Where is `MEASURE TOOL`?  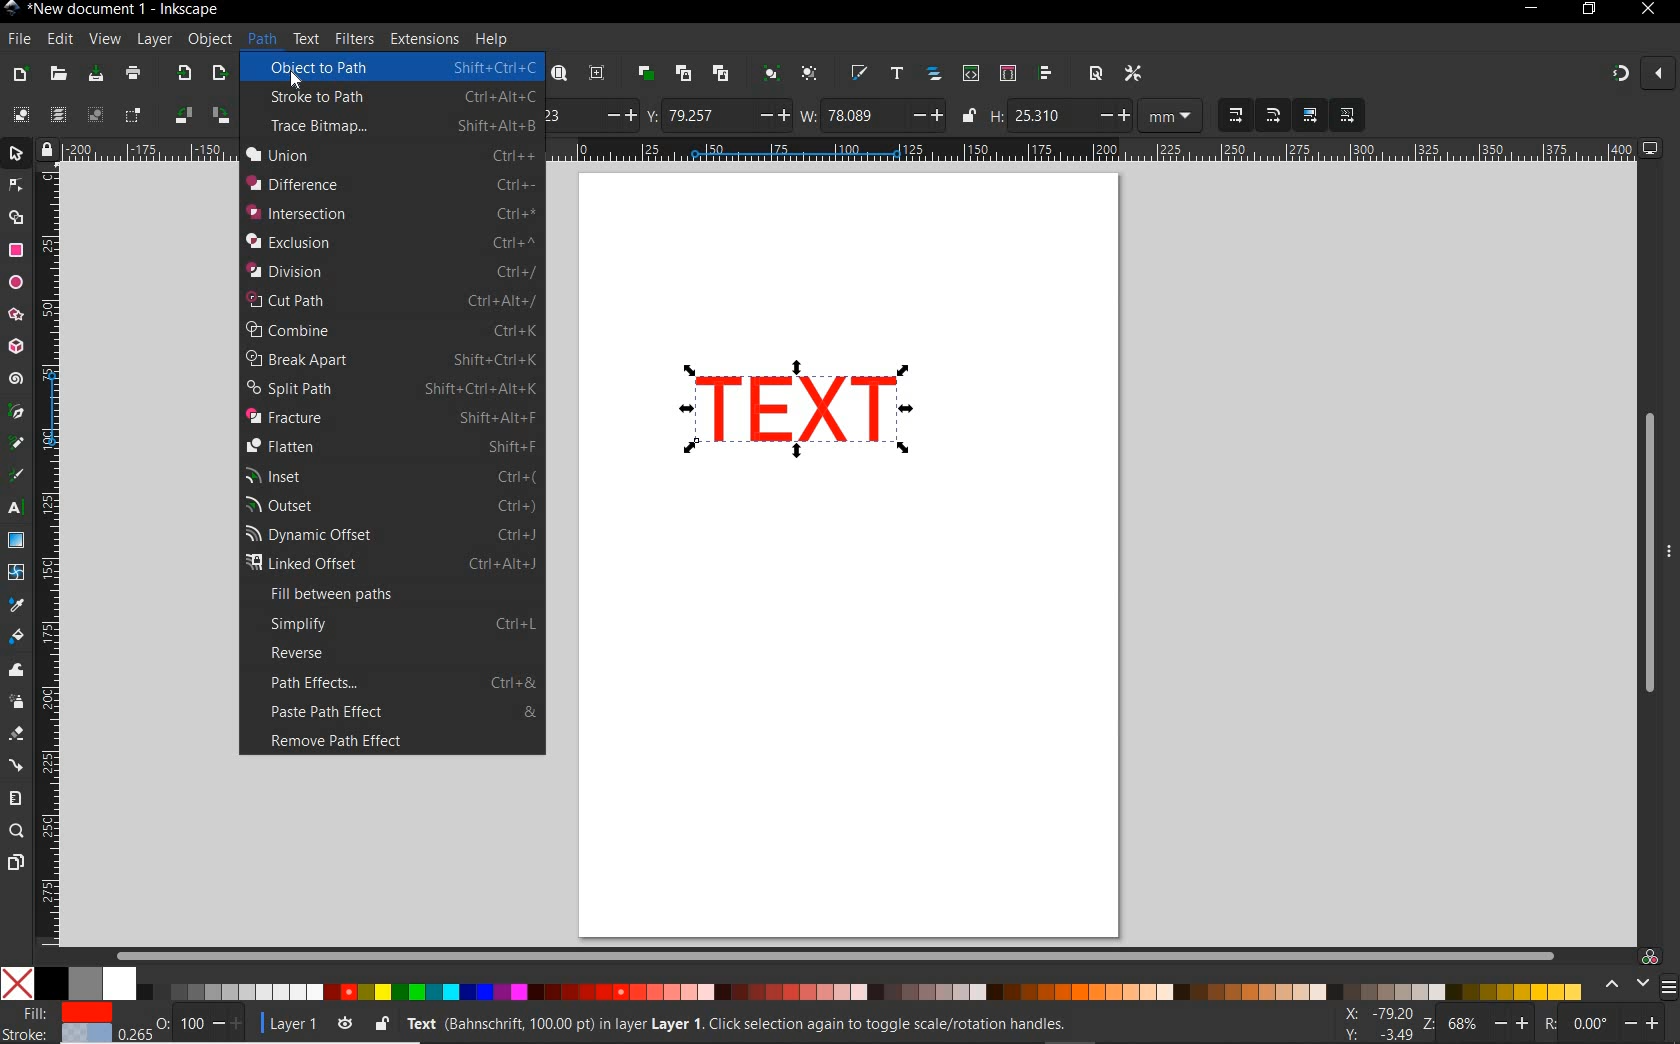 MEASURE TOOL is located at coordinates (14, 798).